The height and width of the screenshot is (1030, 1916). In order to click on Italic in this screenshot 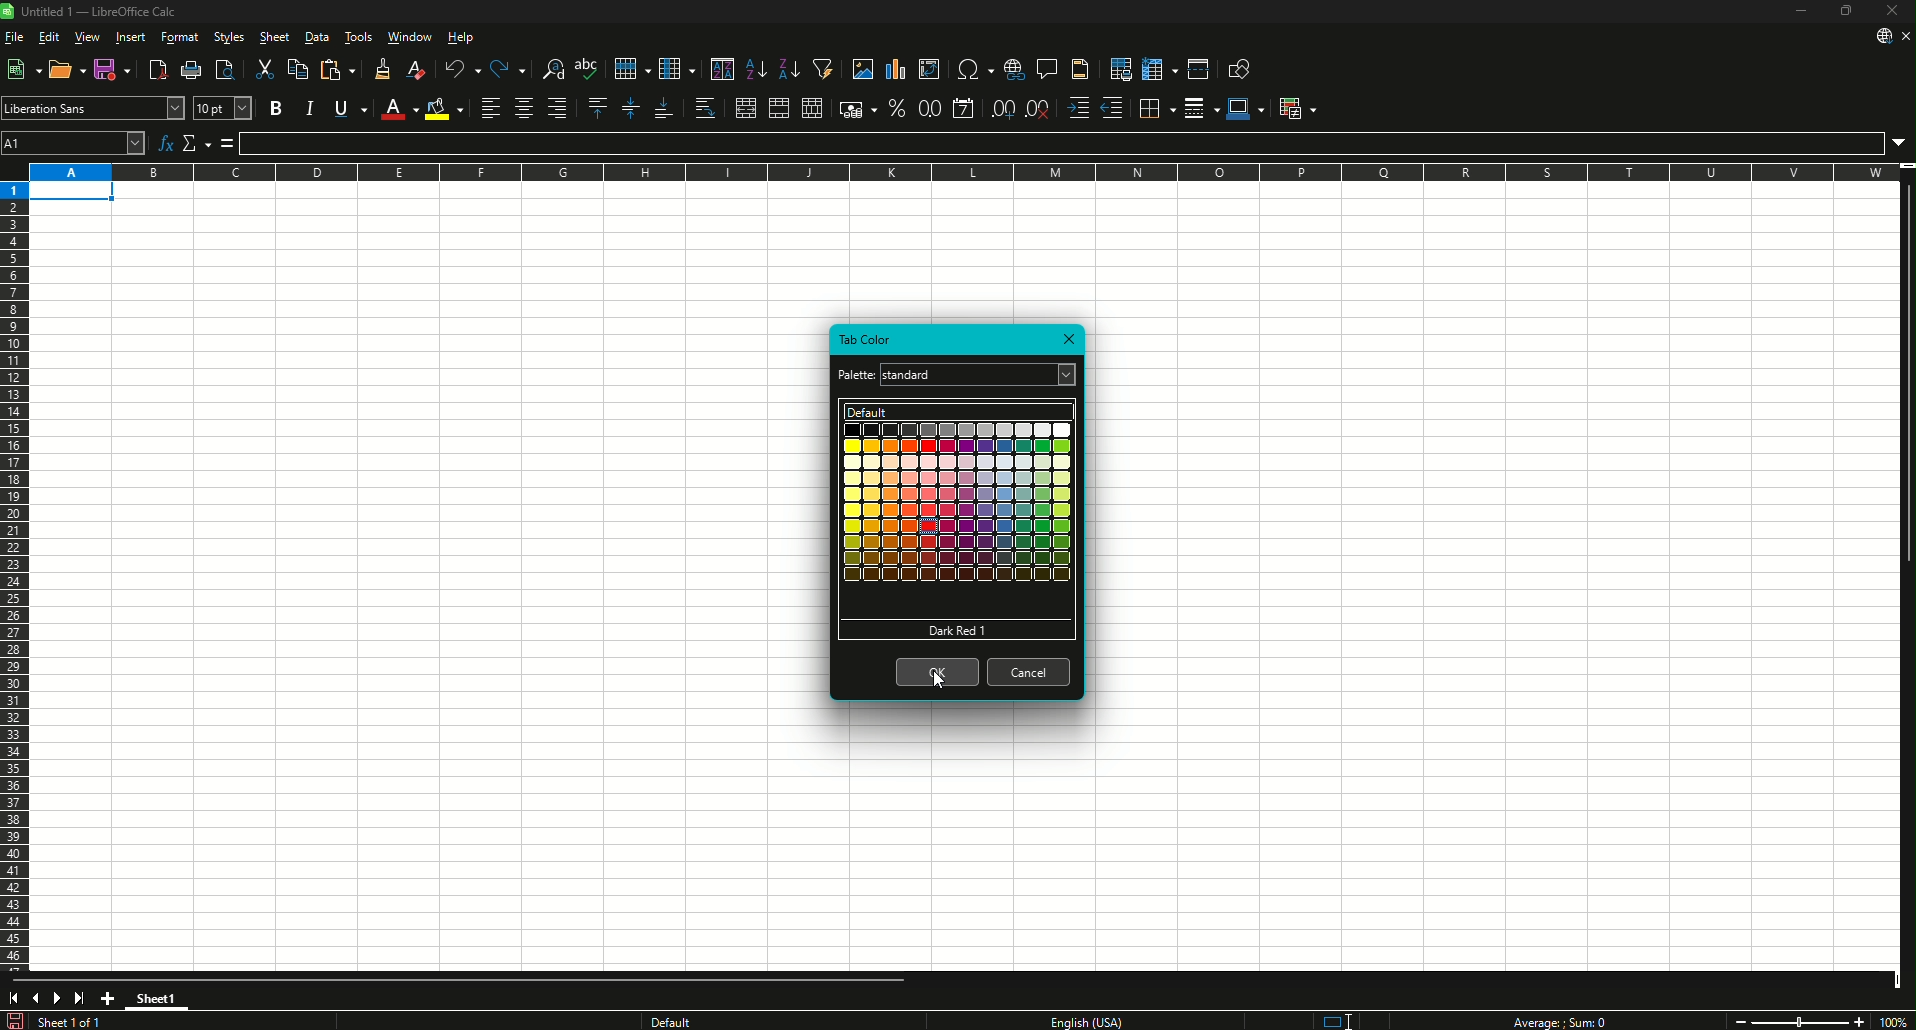, I will do `click(309, 108)`.